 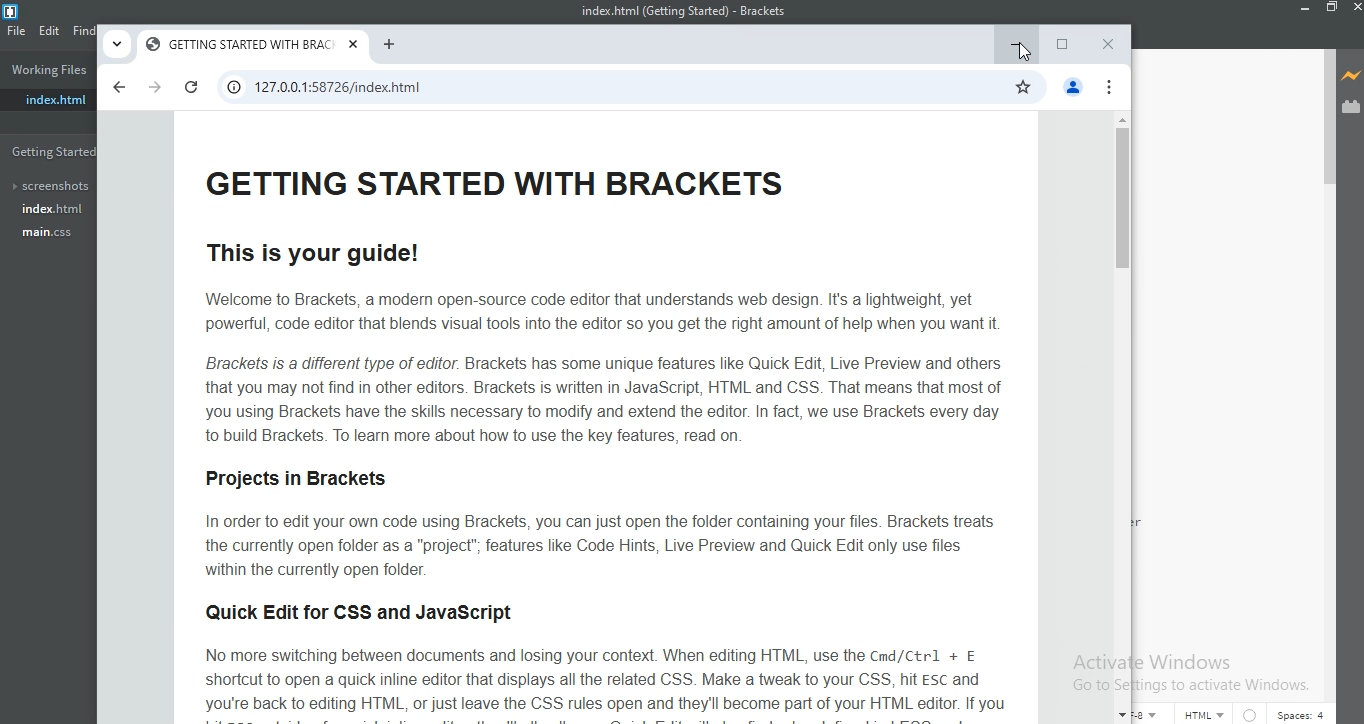 What do you see at coordinates (83, 30) in the screenshot?
I see `Find` at bounding box center [83, 30].